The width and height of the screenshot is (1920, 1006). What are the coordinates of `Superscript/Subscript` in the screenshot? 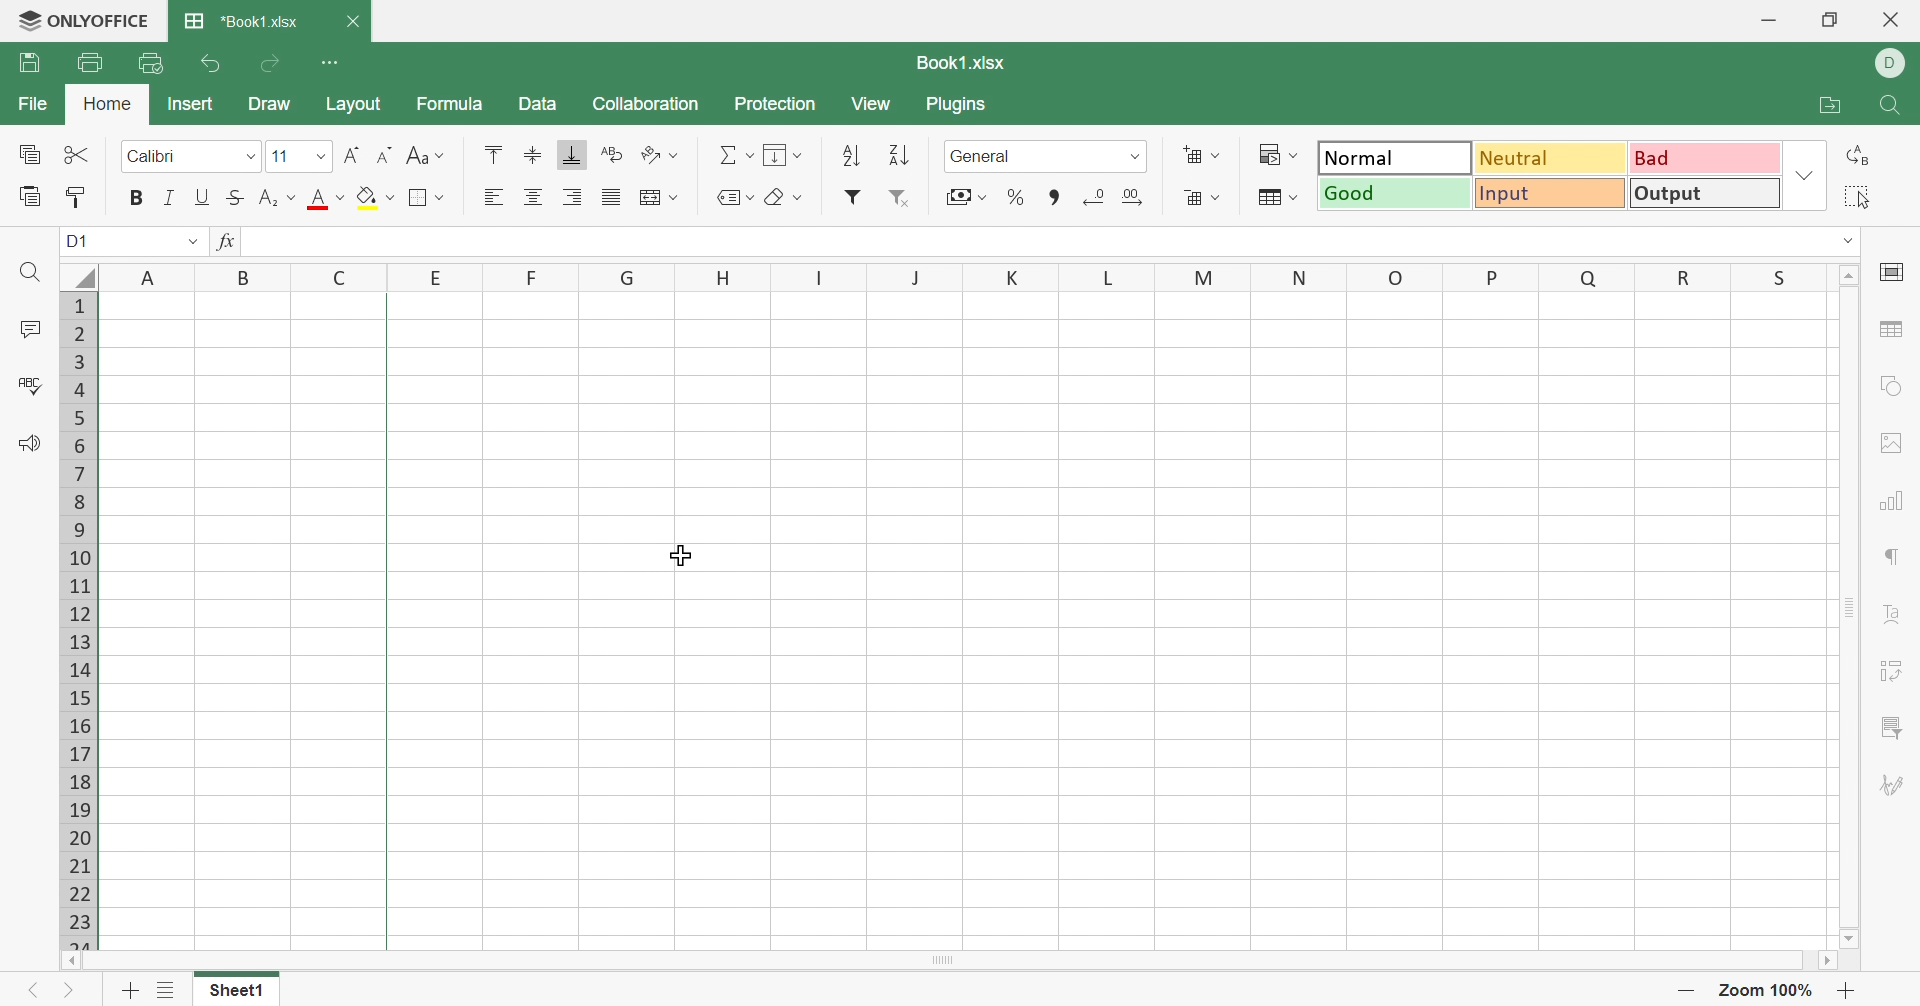 It's located at (269, 198).